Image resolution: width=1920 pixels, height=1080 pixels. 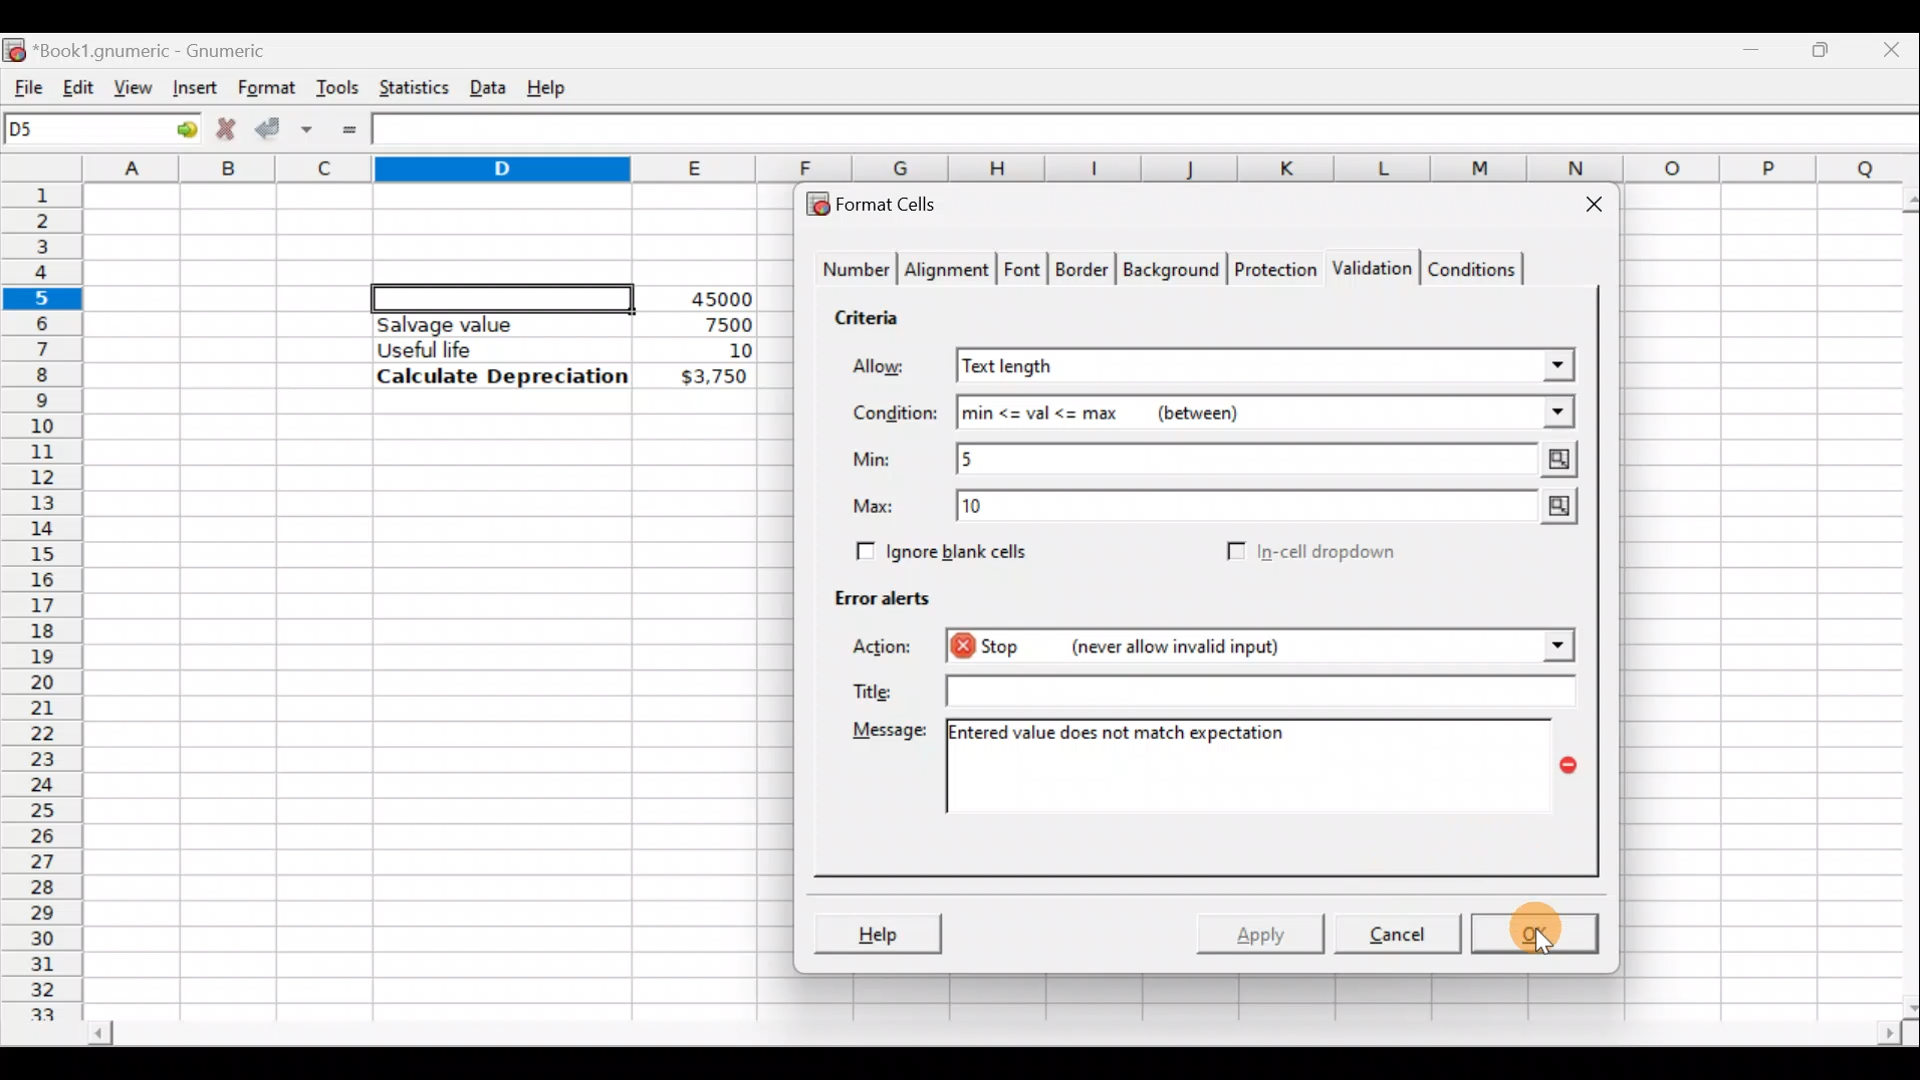 What do you see at coordinates (874, 314) in the screenshot?
I see `Criteria` at bounding box center [874, 314].